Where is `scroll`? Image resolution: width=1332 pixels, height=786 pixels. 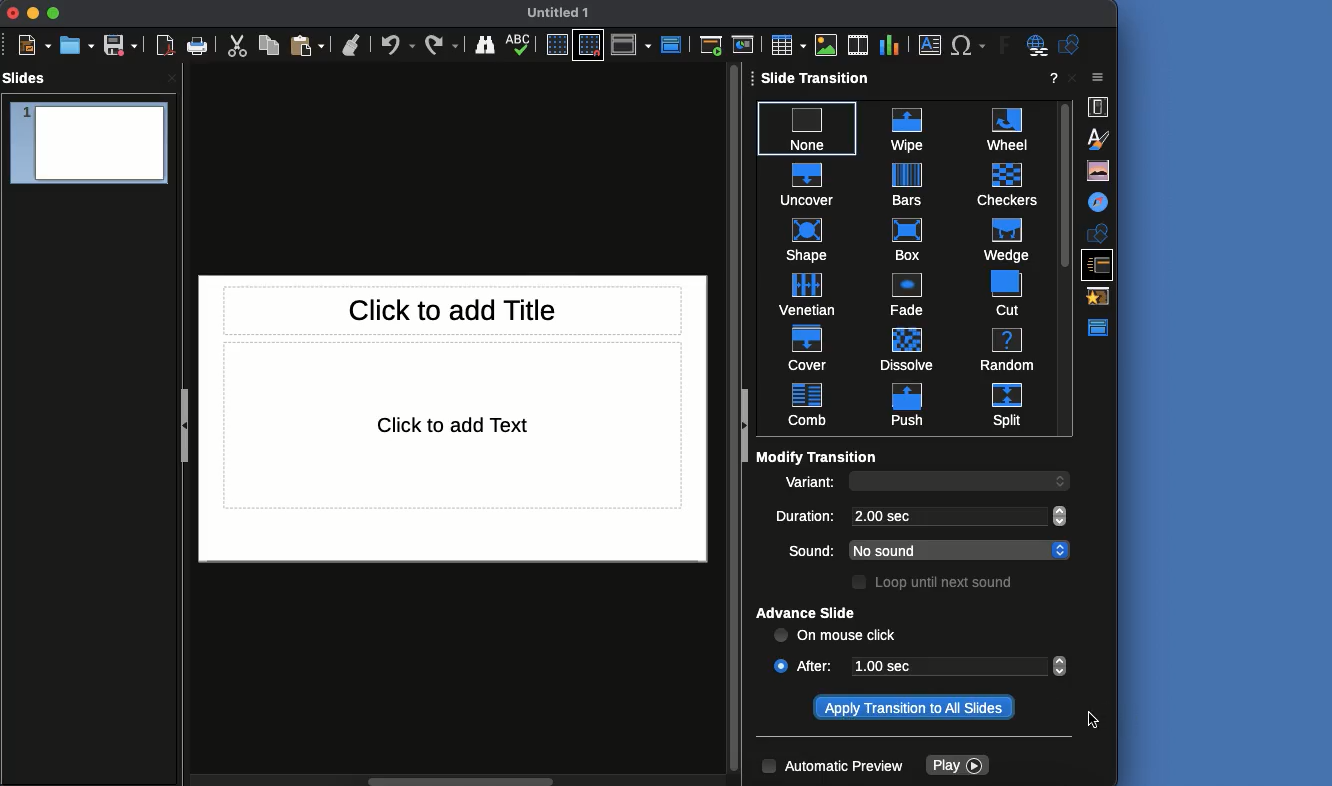
scroll is located at coordinates (1065, 480).